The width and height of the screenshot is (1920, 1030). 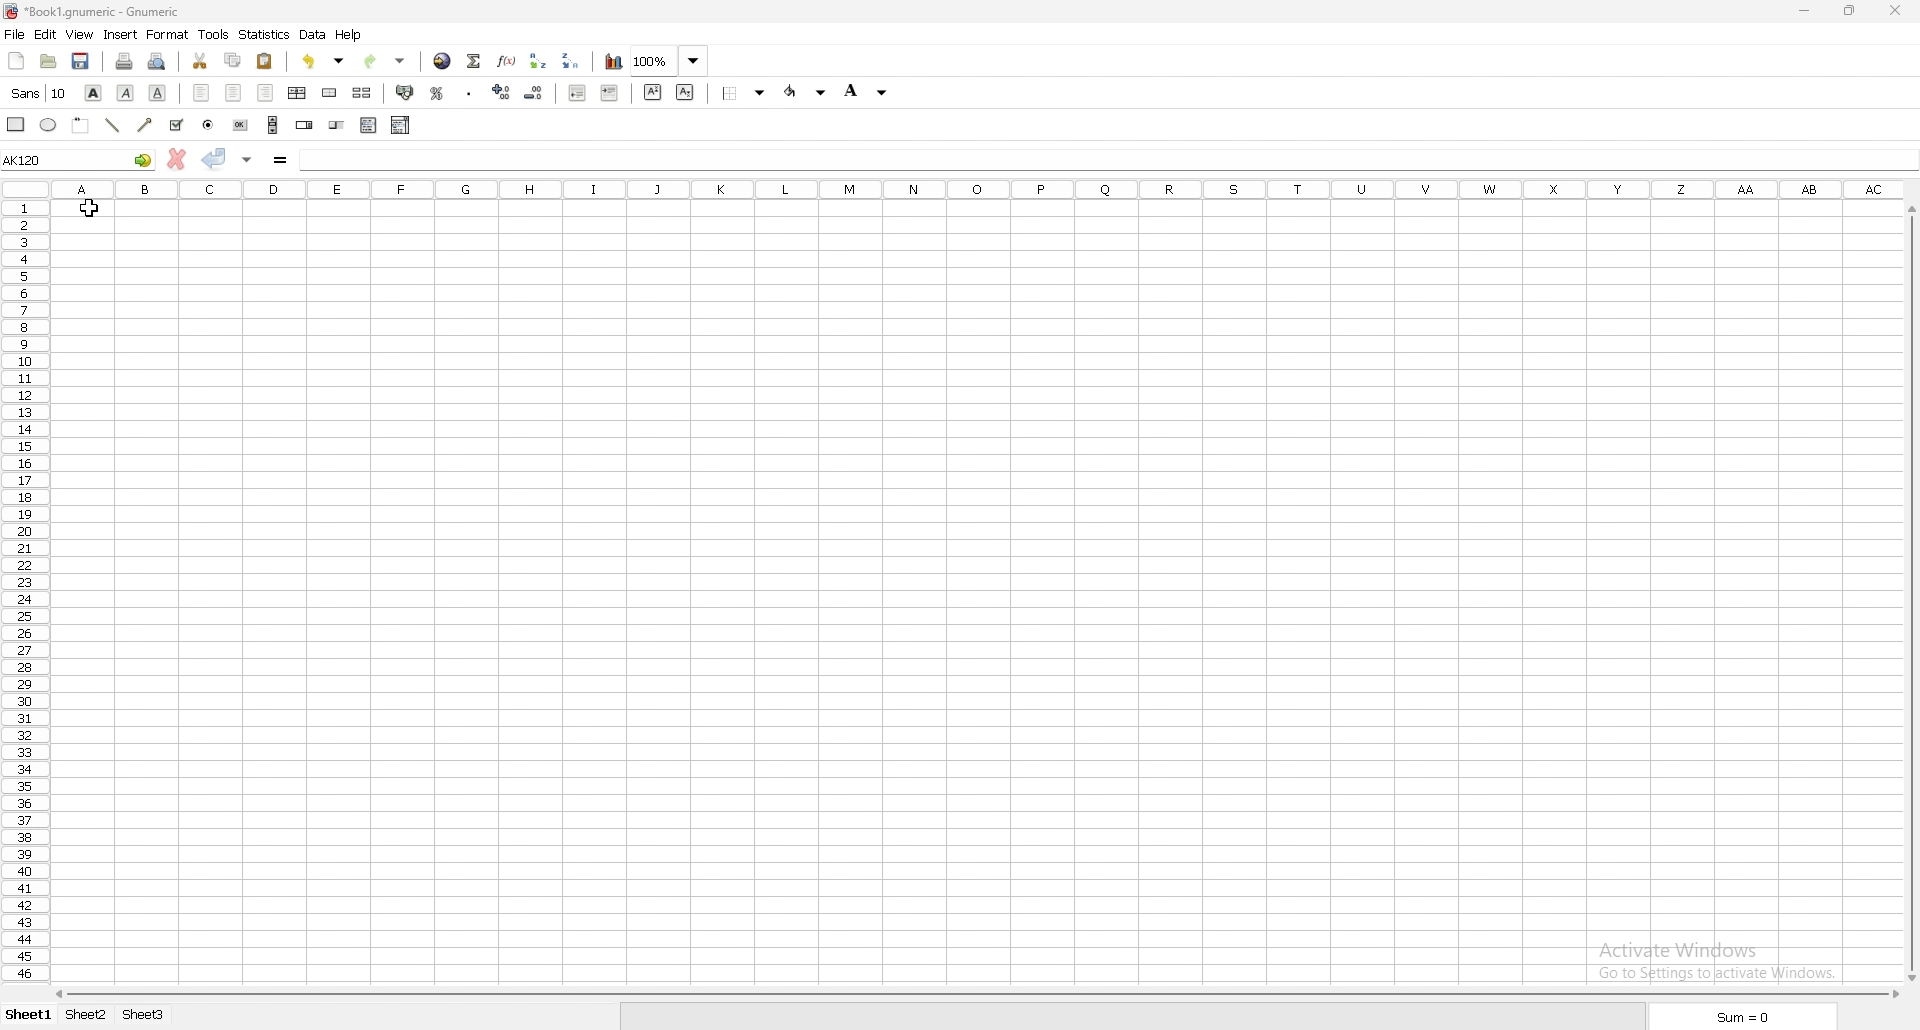 What do you see at coordinates (979, 995) in the screenshot?
I see `scroll bar` at bounding box center [979, 995].